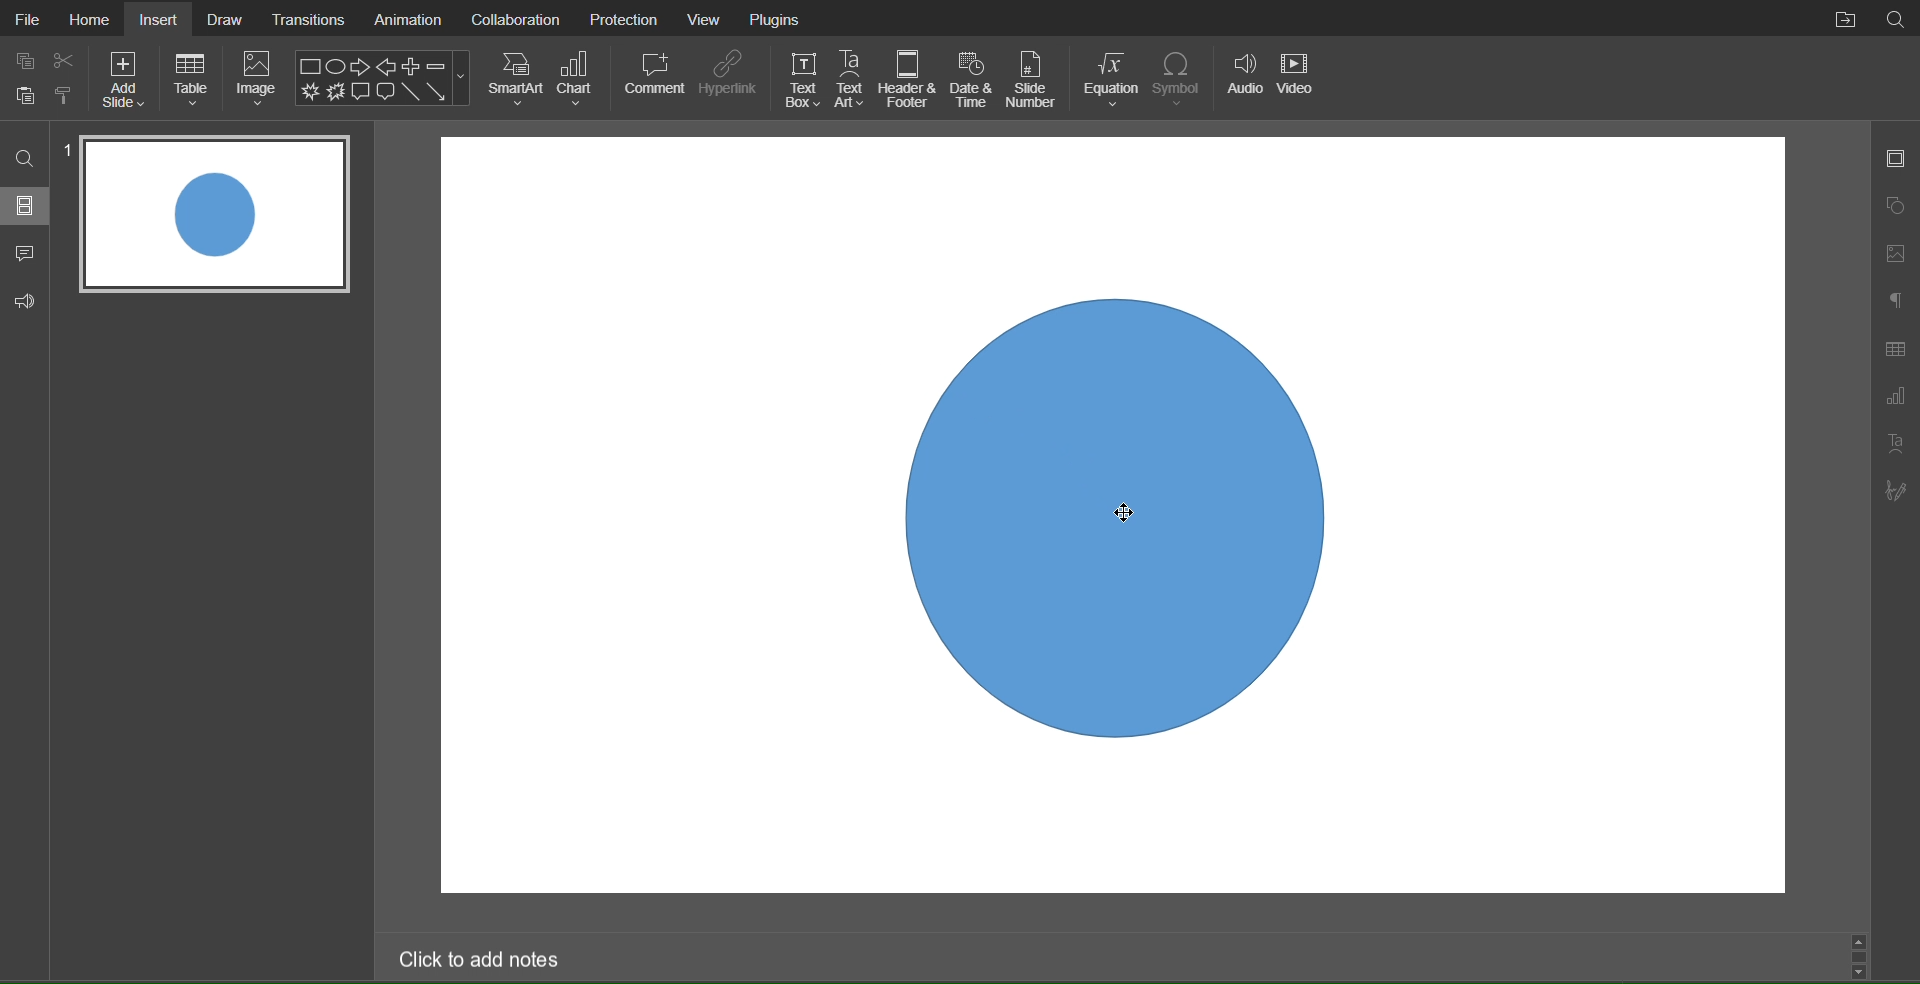 The width and height of the screenshot is (1920, 984). What do you see at coordinates (854, 78) in the screenshot?
I see `Text Art` at bounding box center [854, 78].